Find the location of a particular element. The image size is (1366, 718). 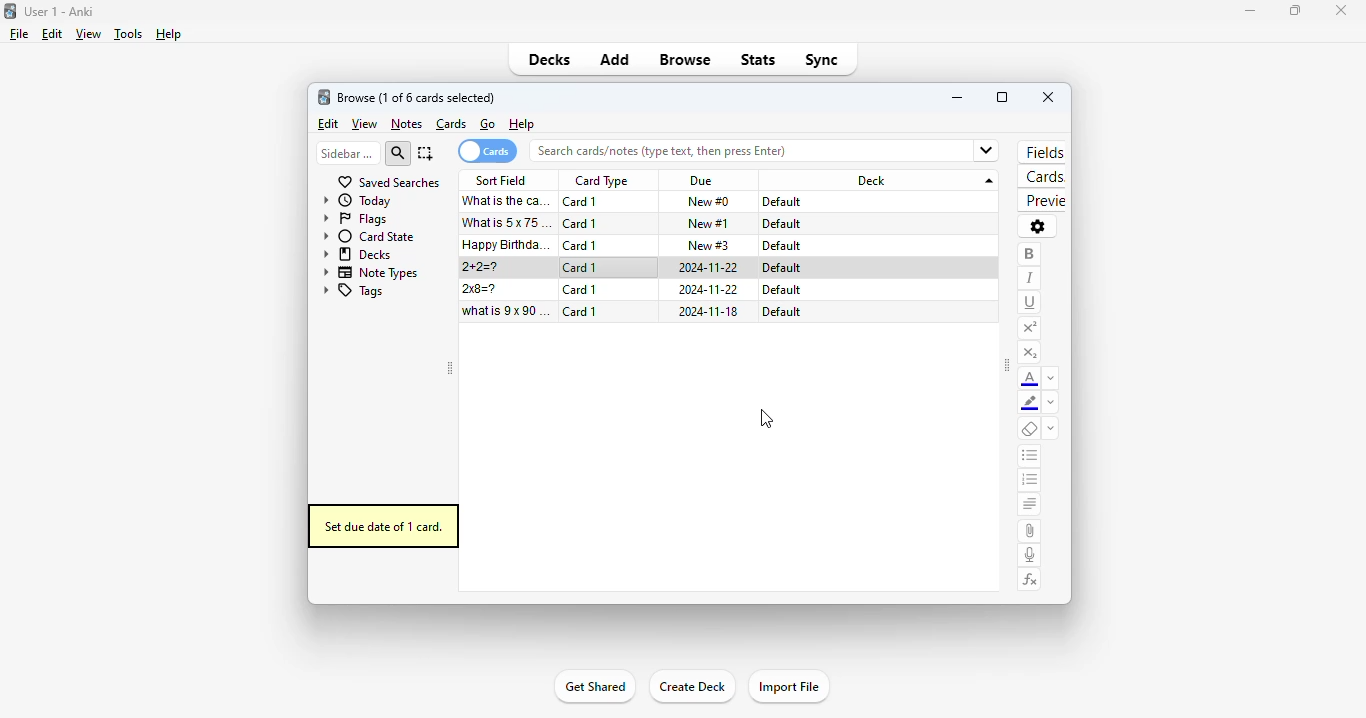

fields is located at coordinates (1045, 152).